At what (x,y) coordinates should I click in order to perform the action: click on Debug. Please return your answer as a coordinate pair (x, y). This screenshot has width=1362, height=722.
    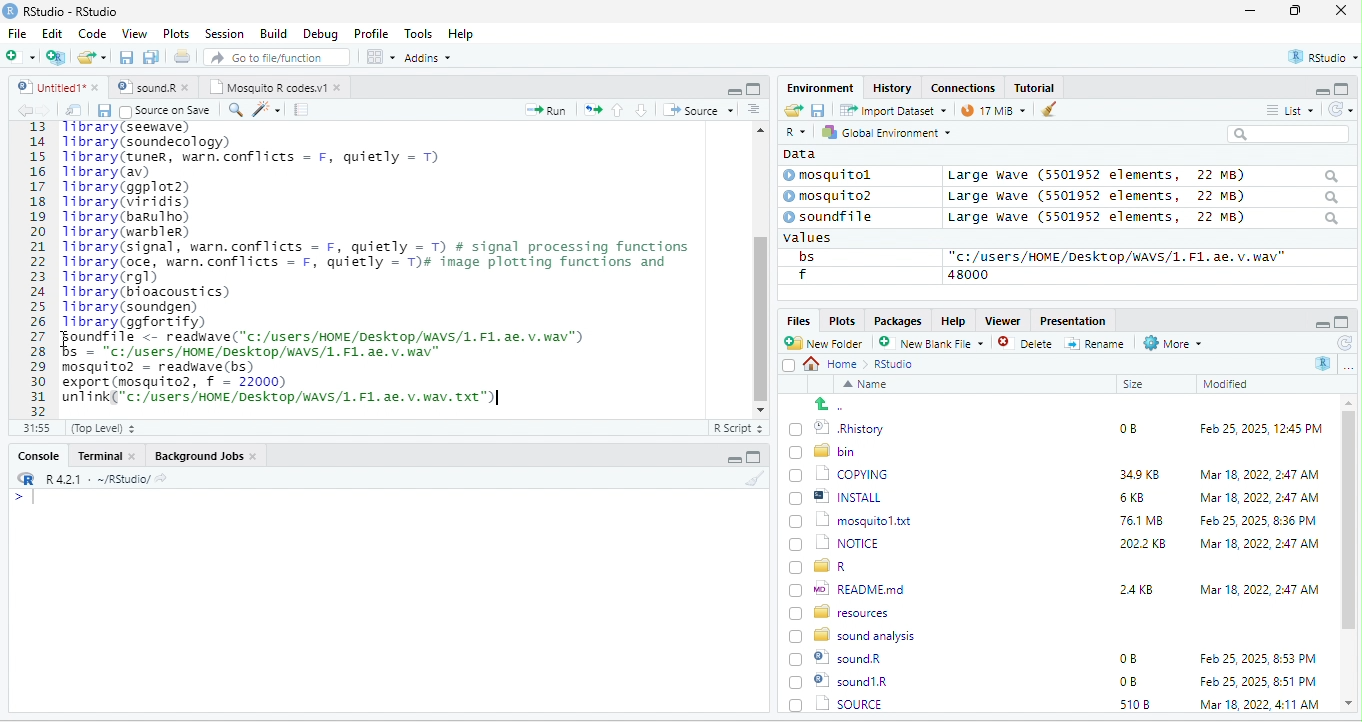
    Looking at the image, I should click on (320, 33).